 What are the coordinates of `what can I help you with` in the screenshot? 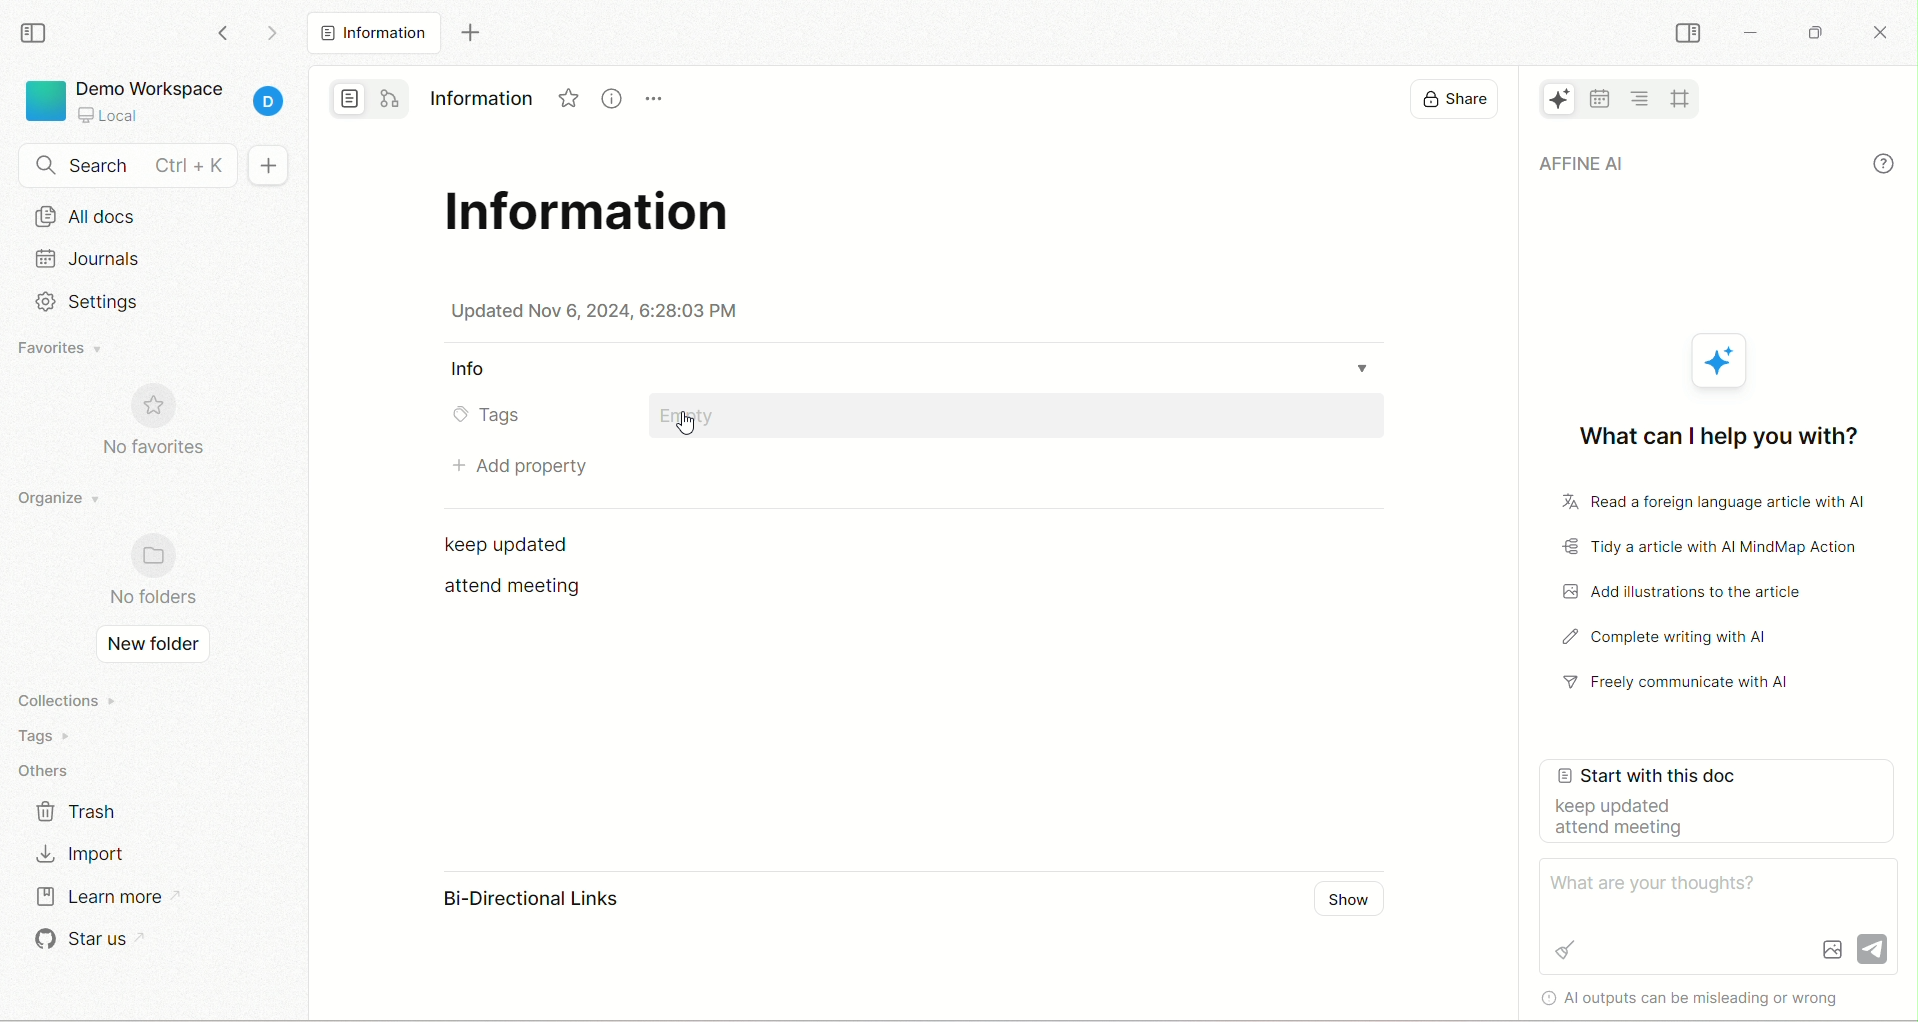 It's located at (1714, 431).